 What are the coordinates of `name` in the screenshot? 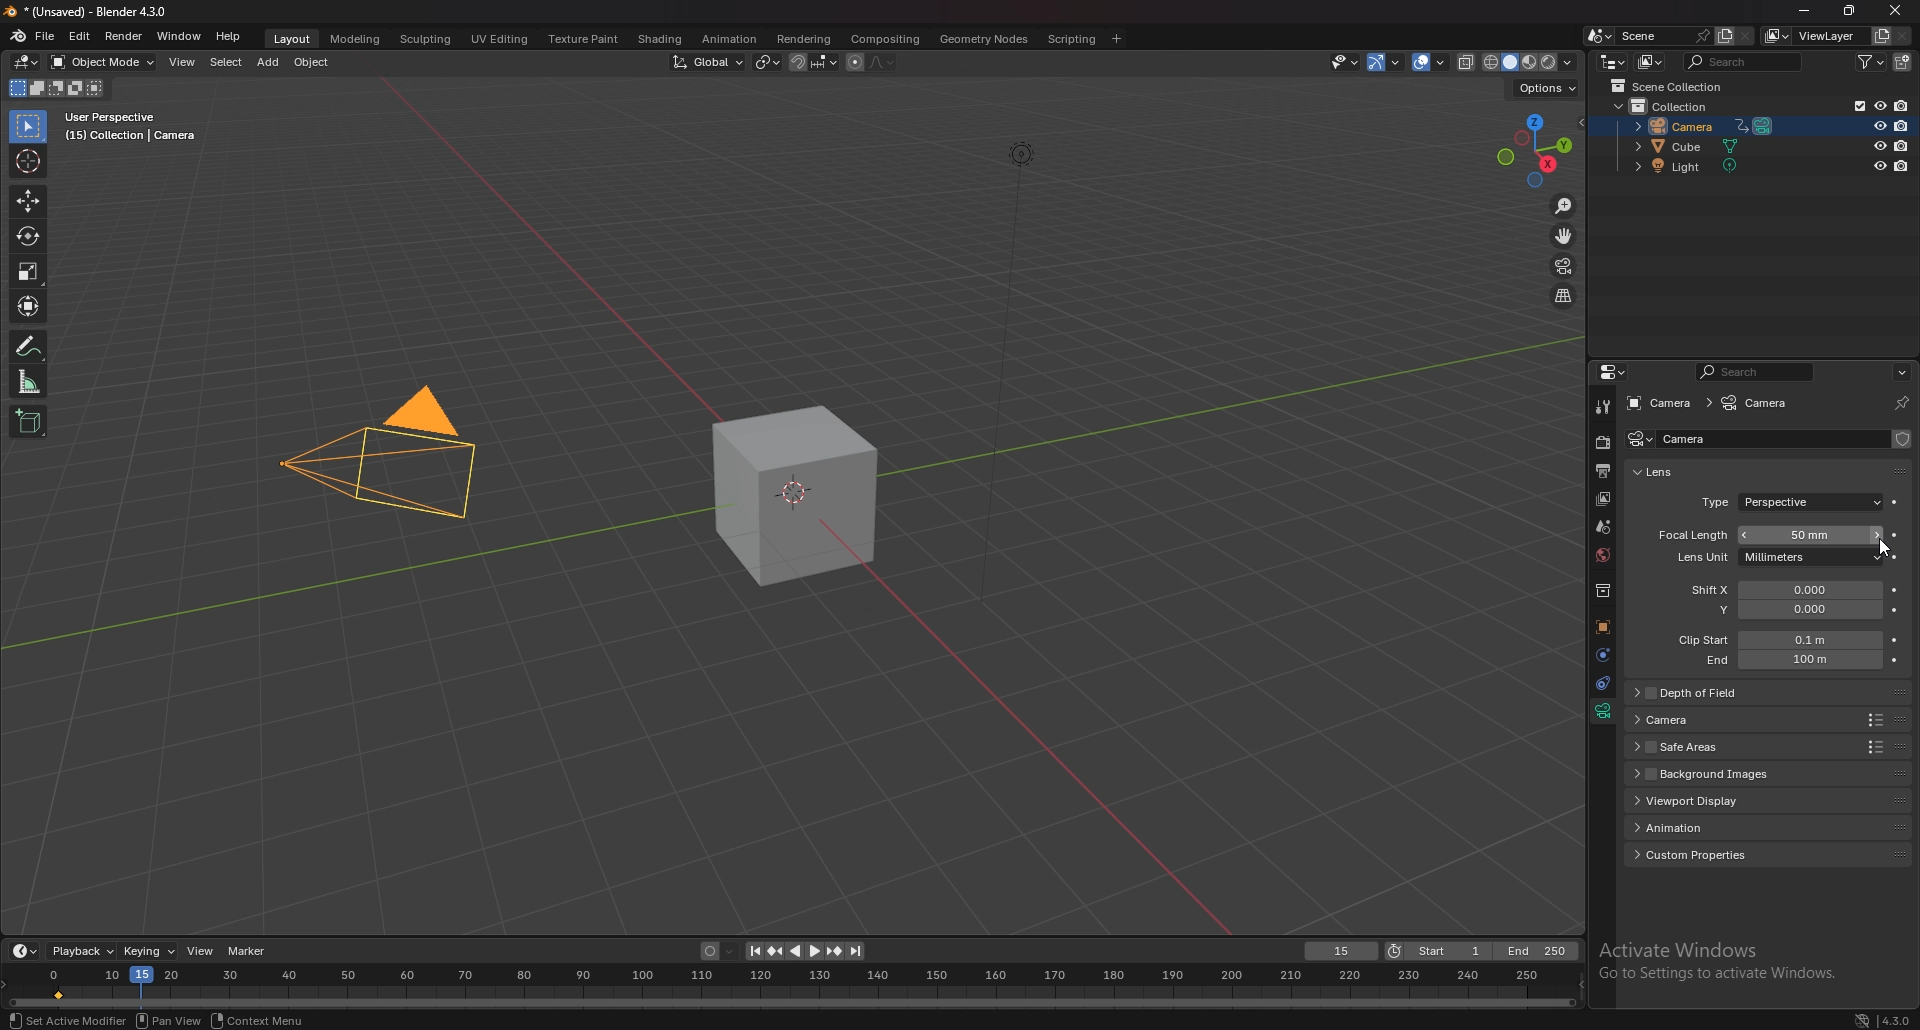 It's located at (1697, 440).